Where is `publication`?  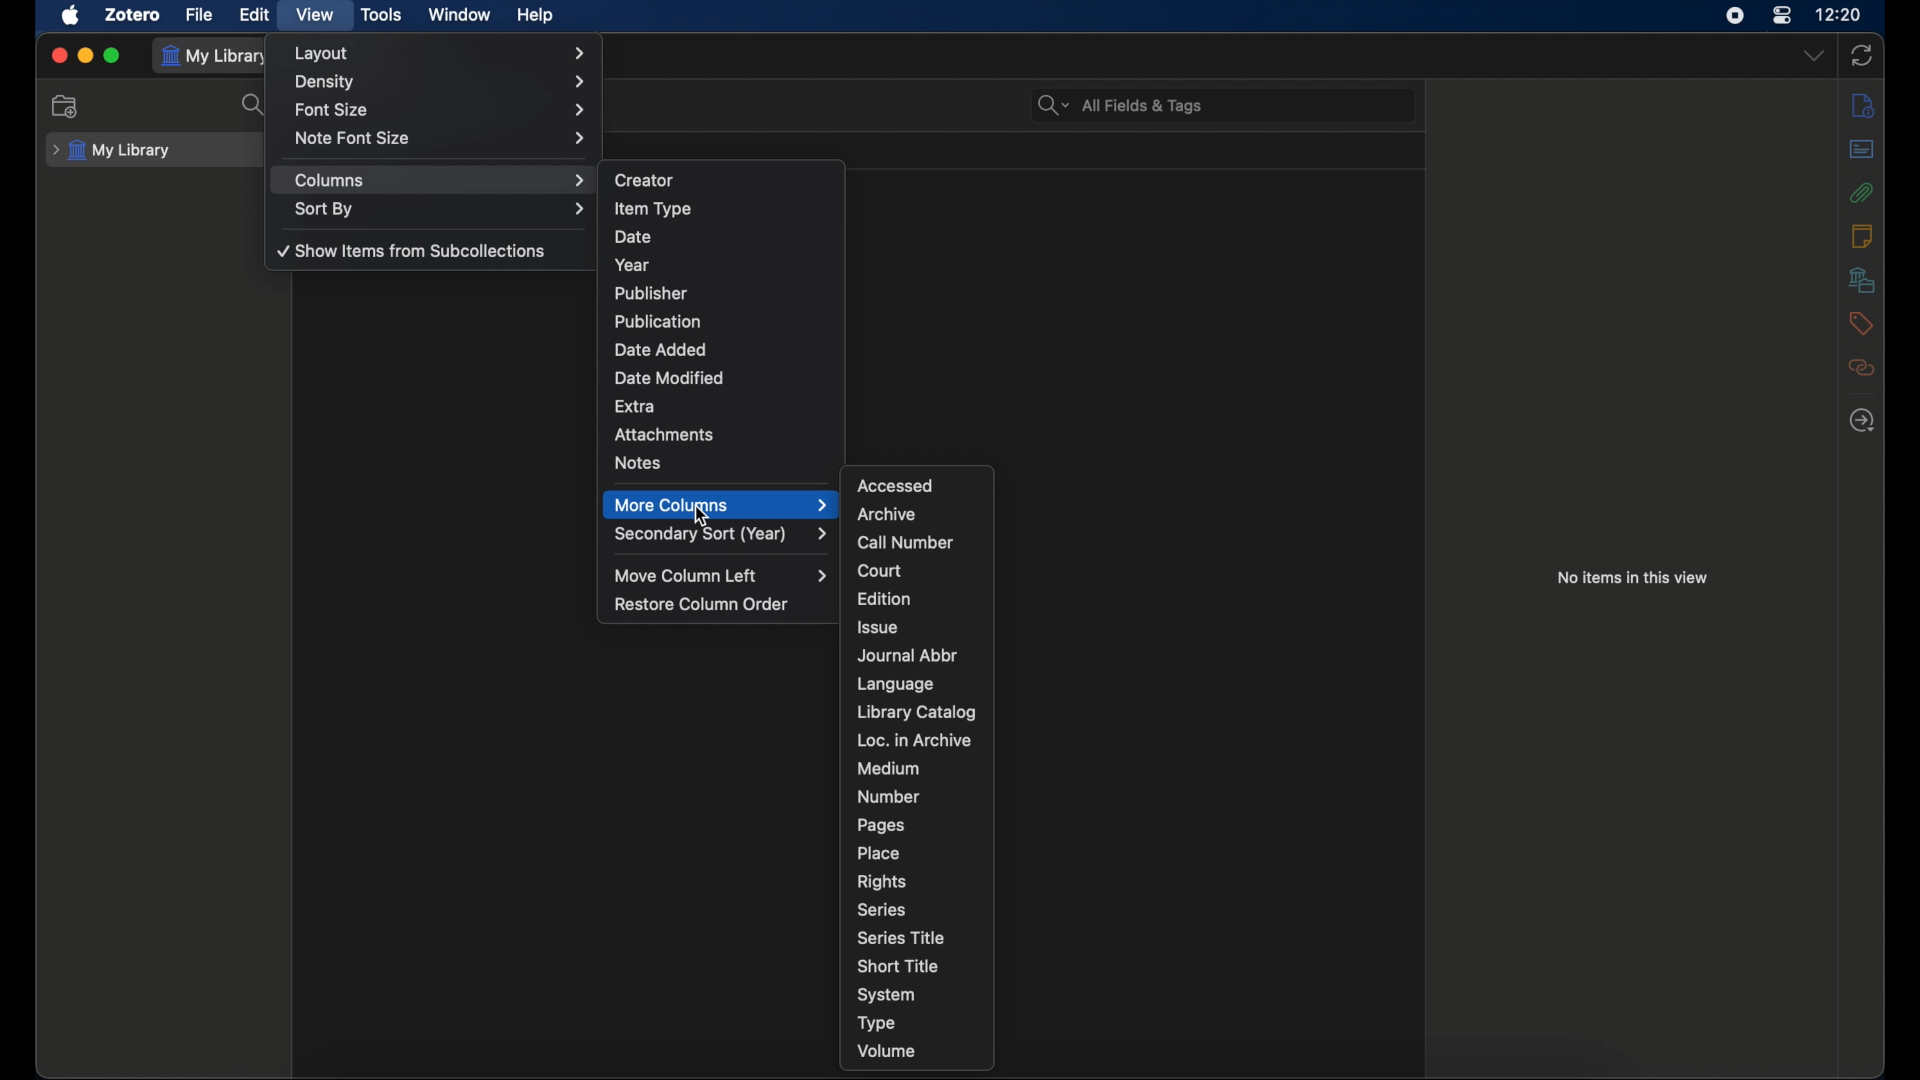
publication is located at coordinates (658, 320).